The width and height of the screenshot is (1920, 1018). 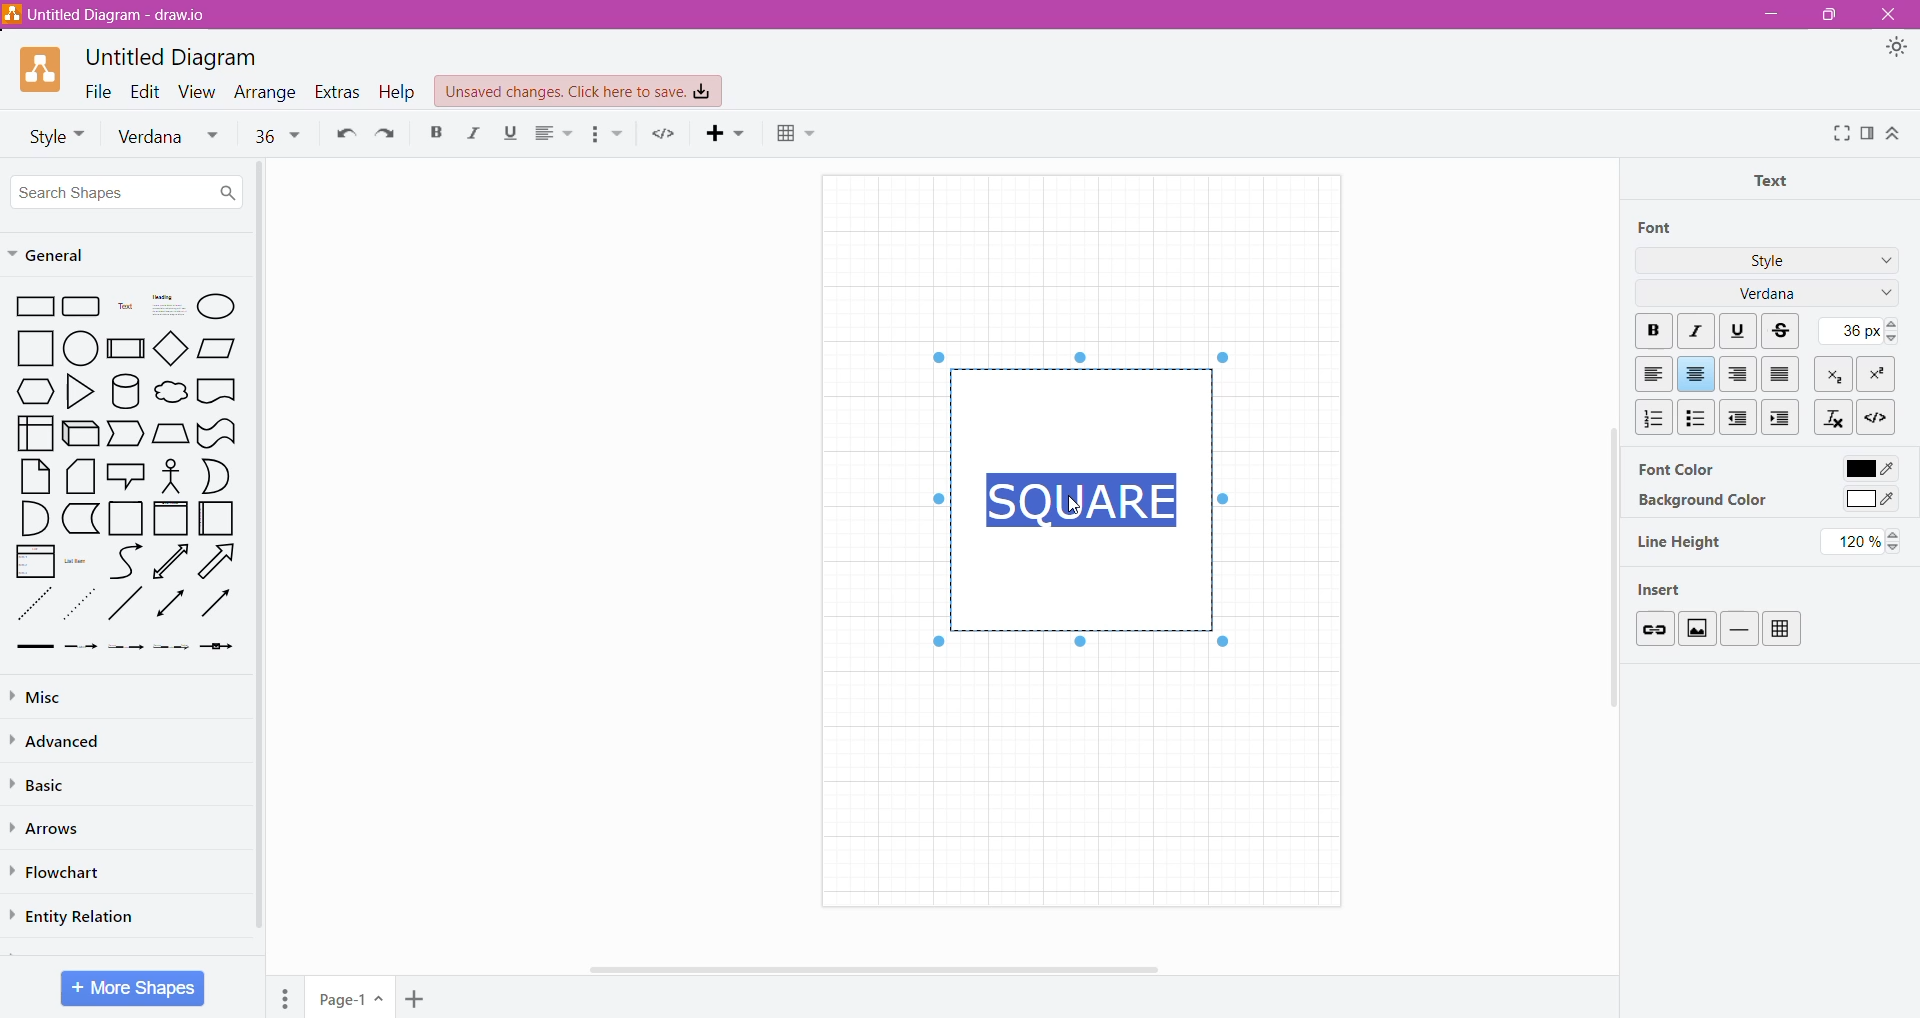 What do you see at coordinates (171, 647) in the screenshot?
I see `Dotted Arrow ` at bounding box center [171, 647].